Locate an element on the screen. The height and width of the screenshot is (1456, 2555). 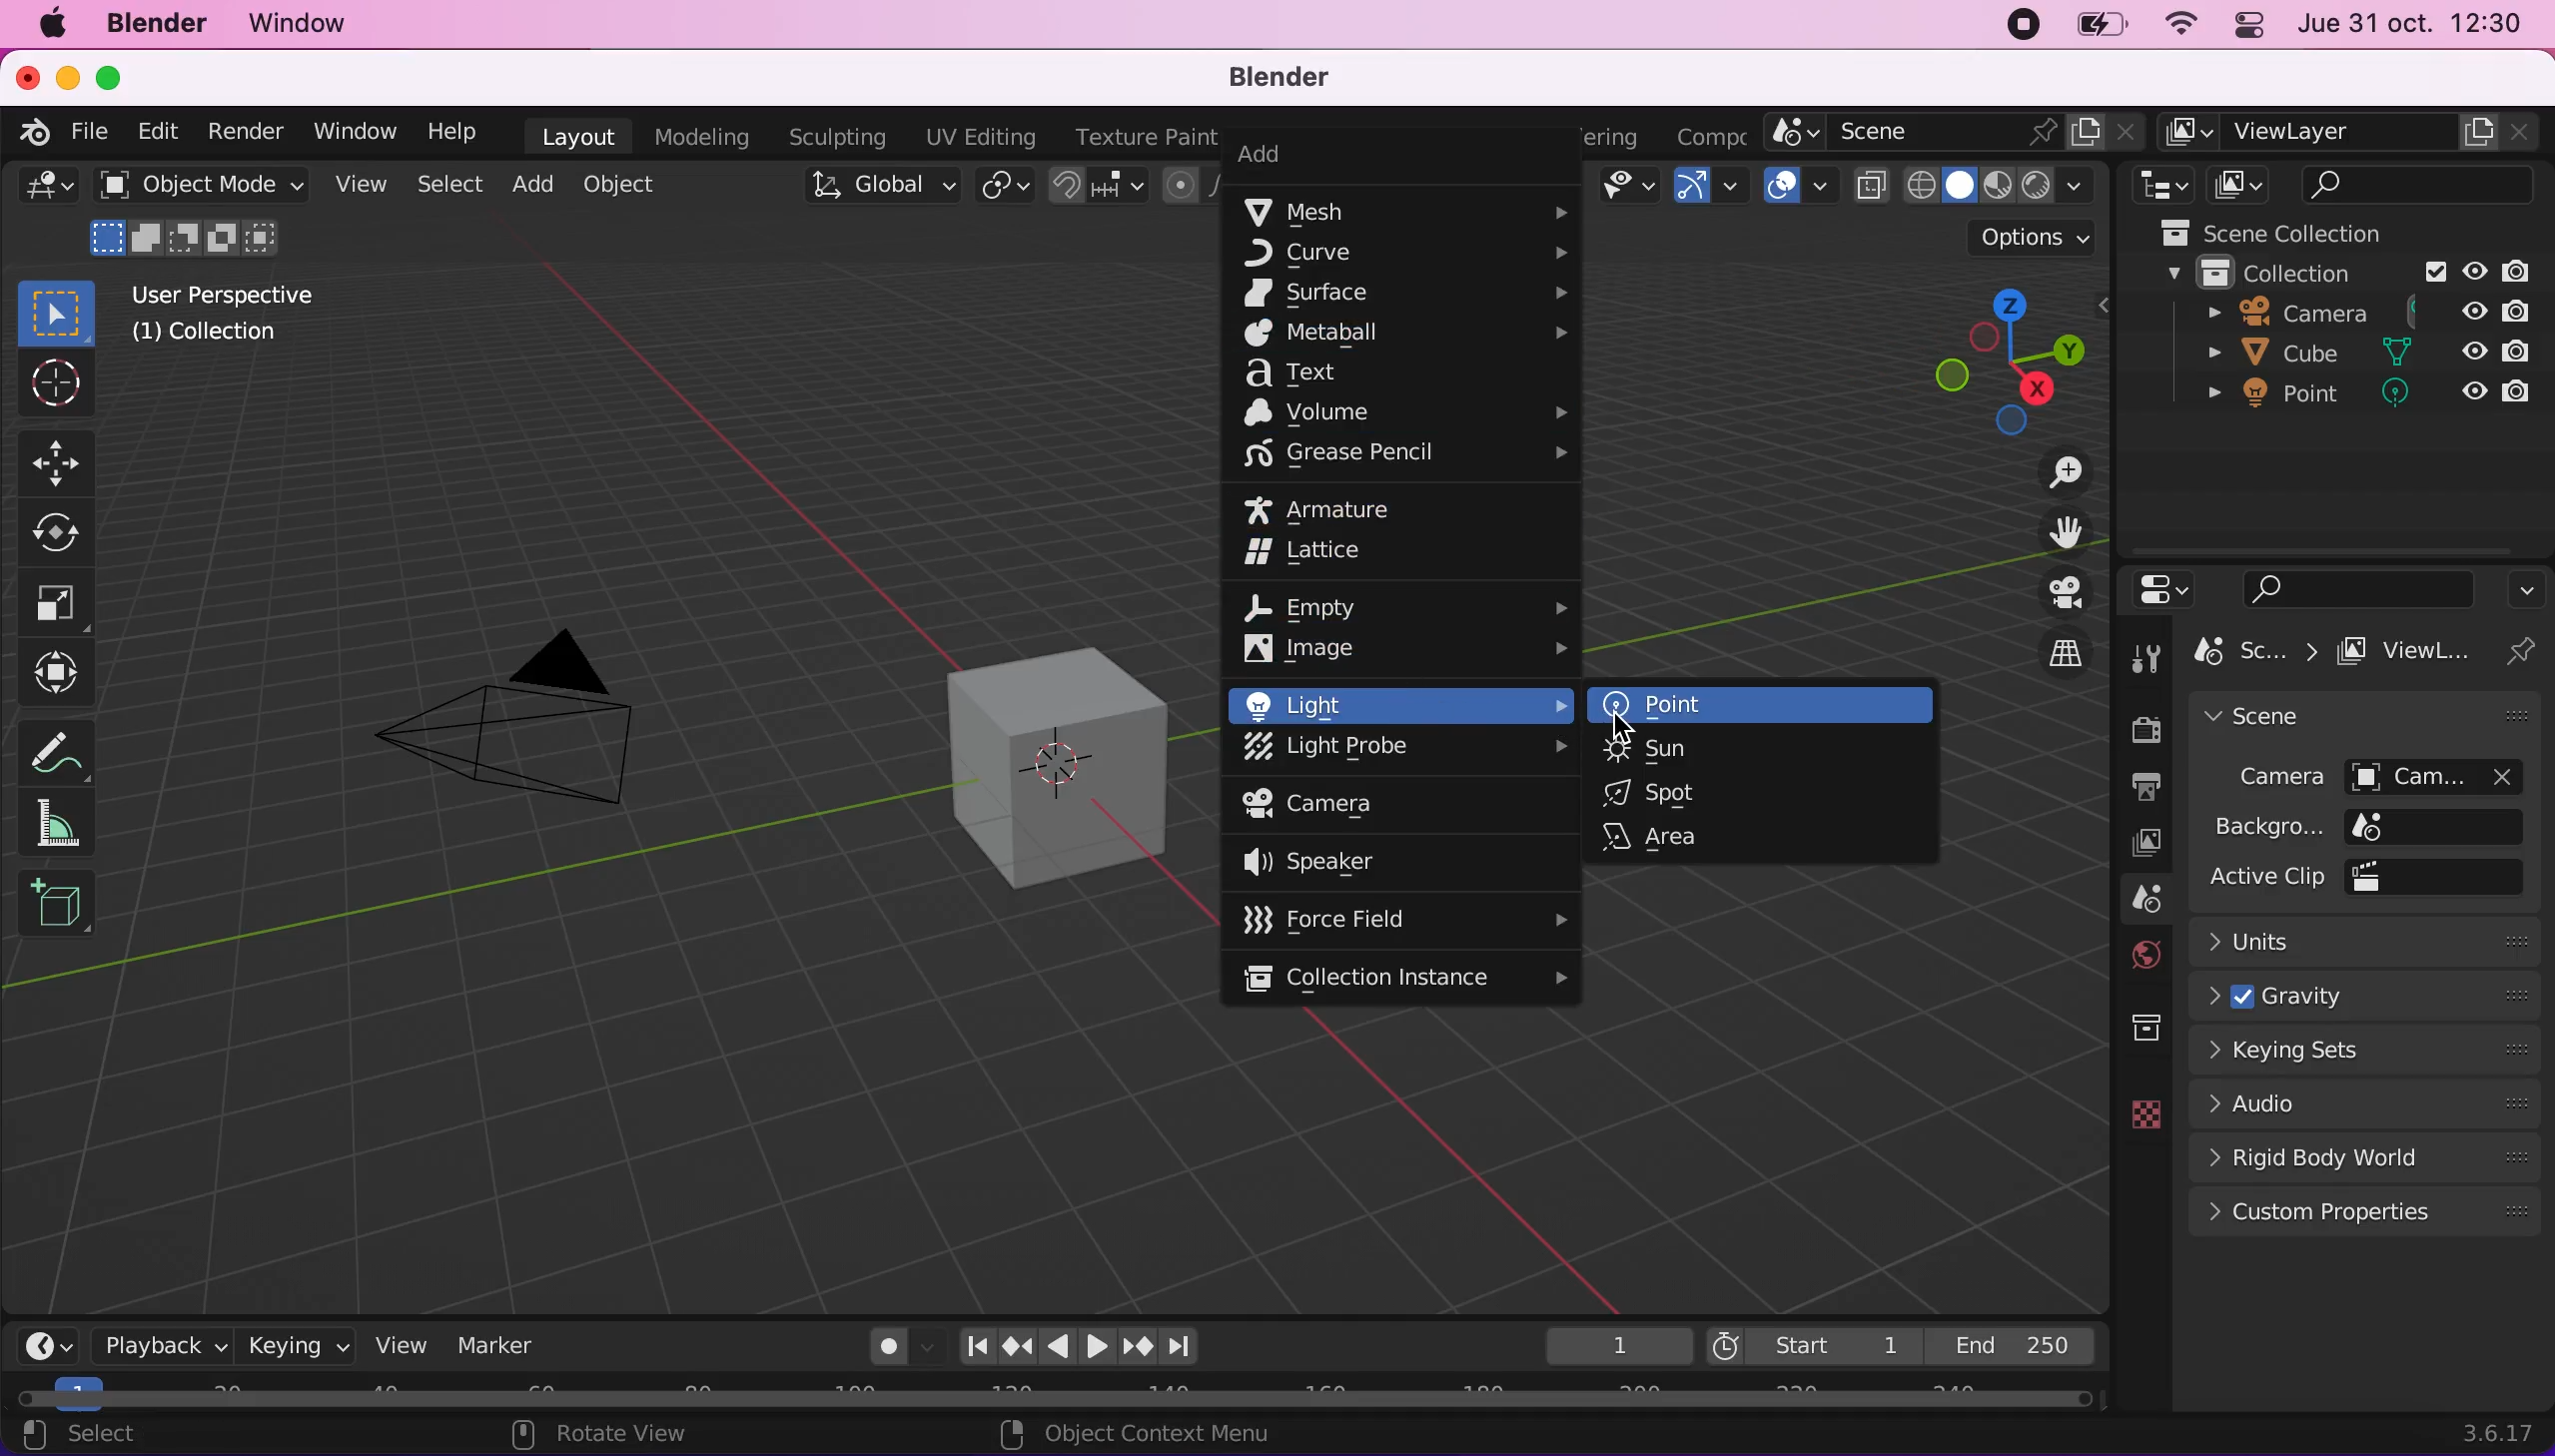
spot is located at coordinates (1683, 792).